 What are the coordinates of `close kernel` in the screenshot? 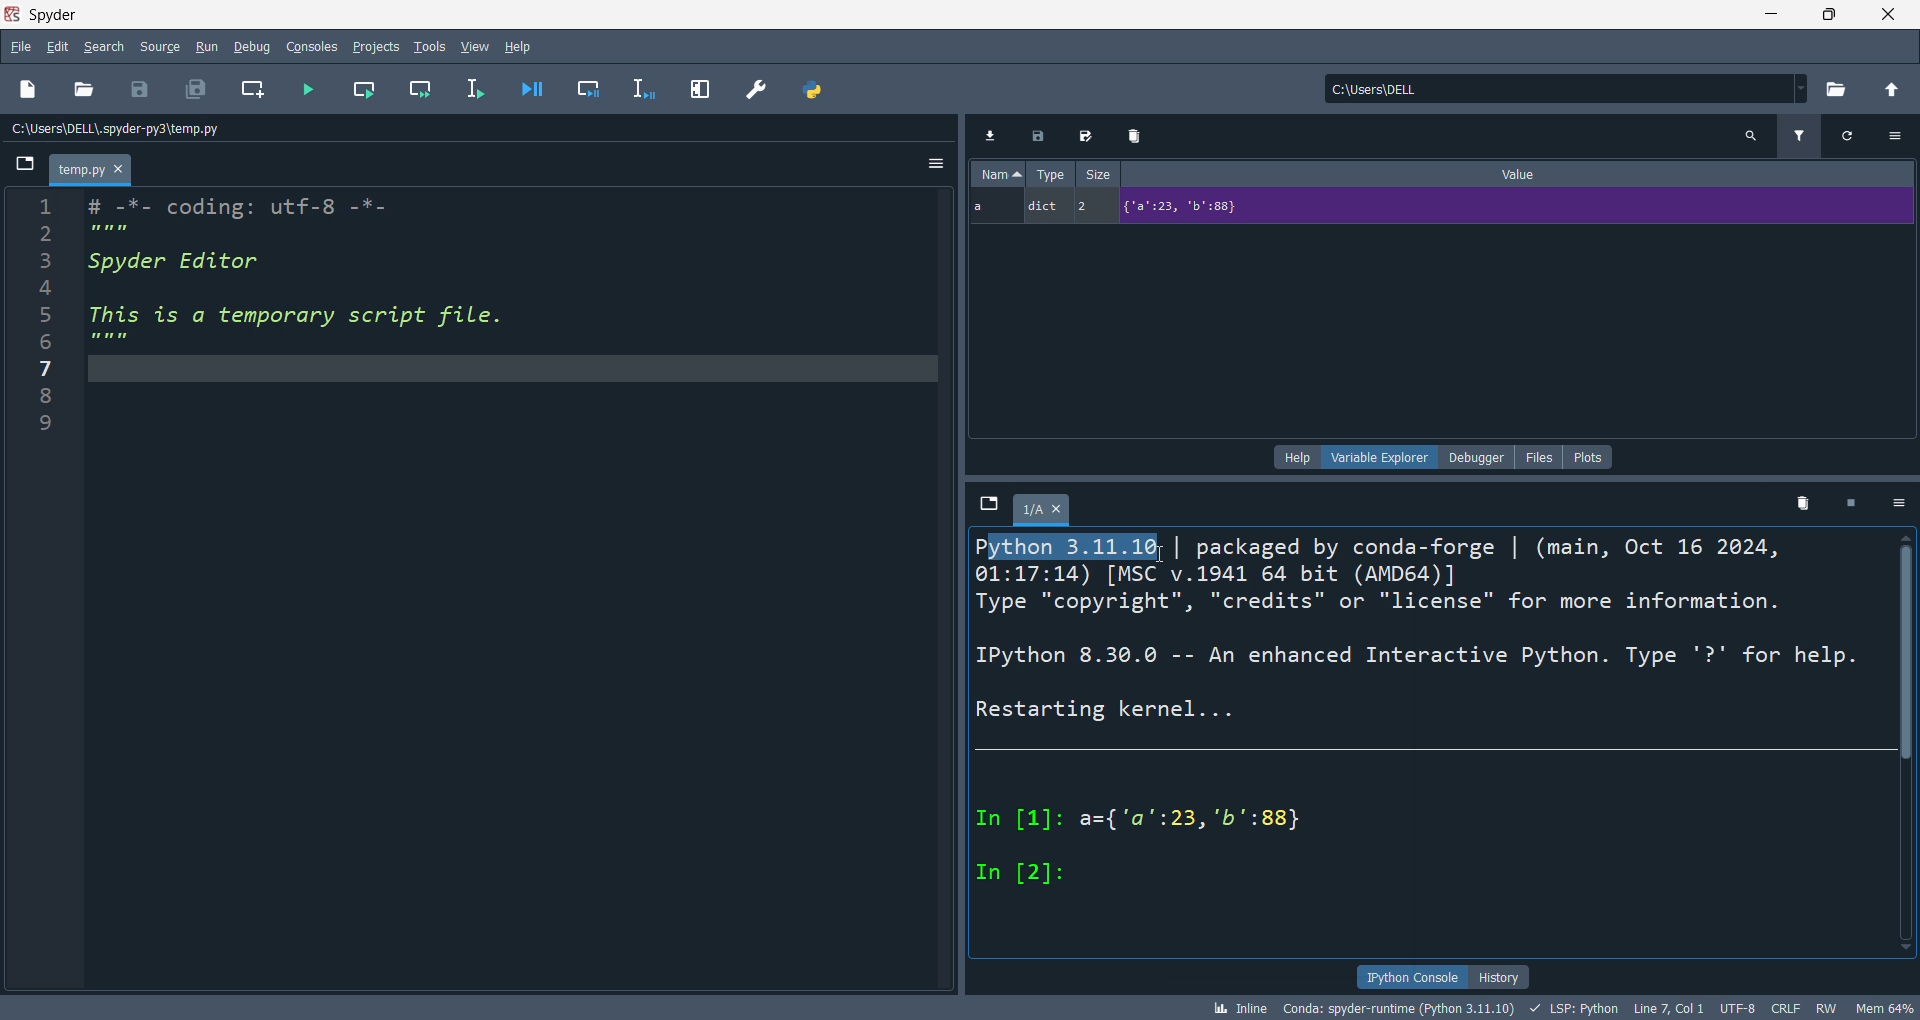 It's located at (1856, 502).